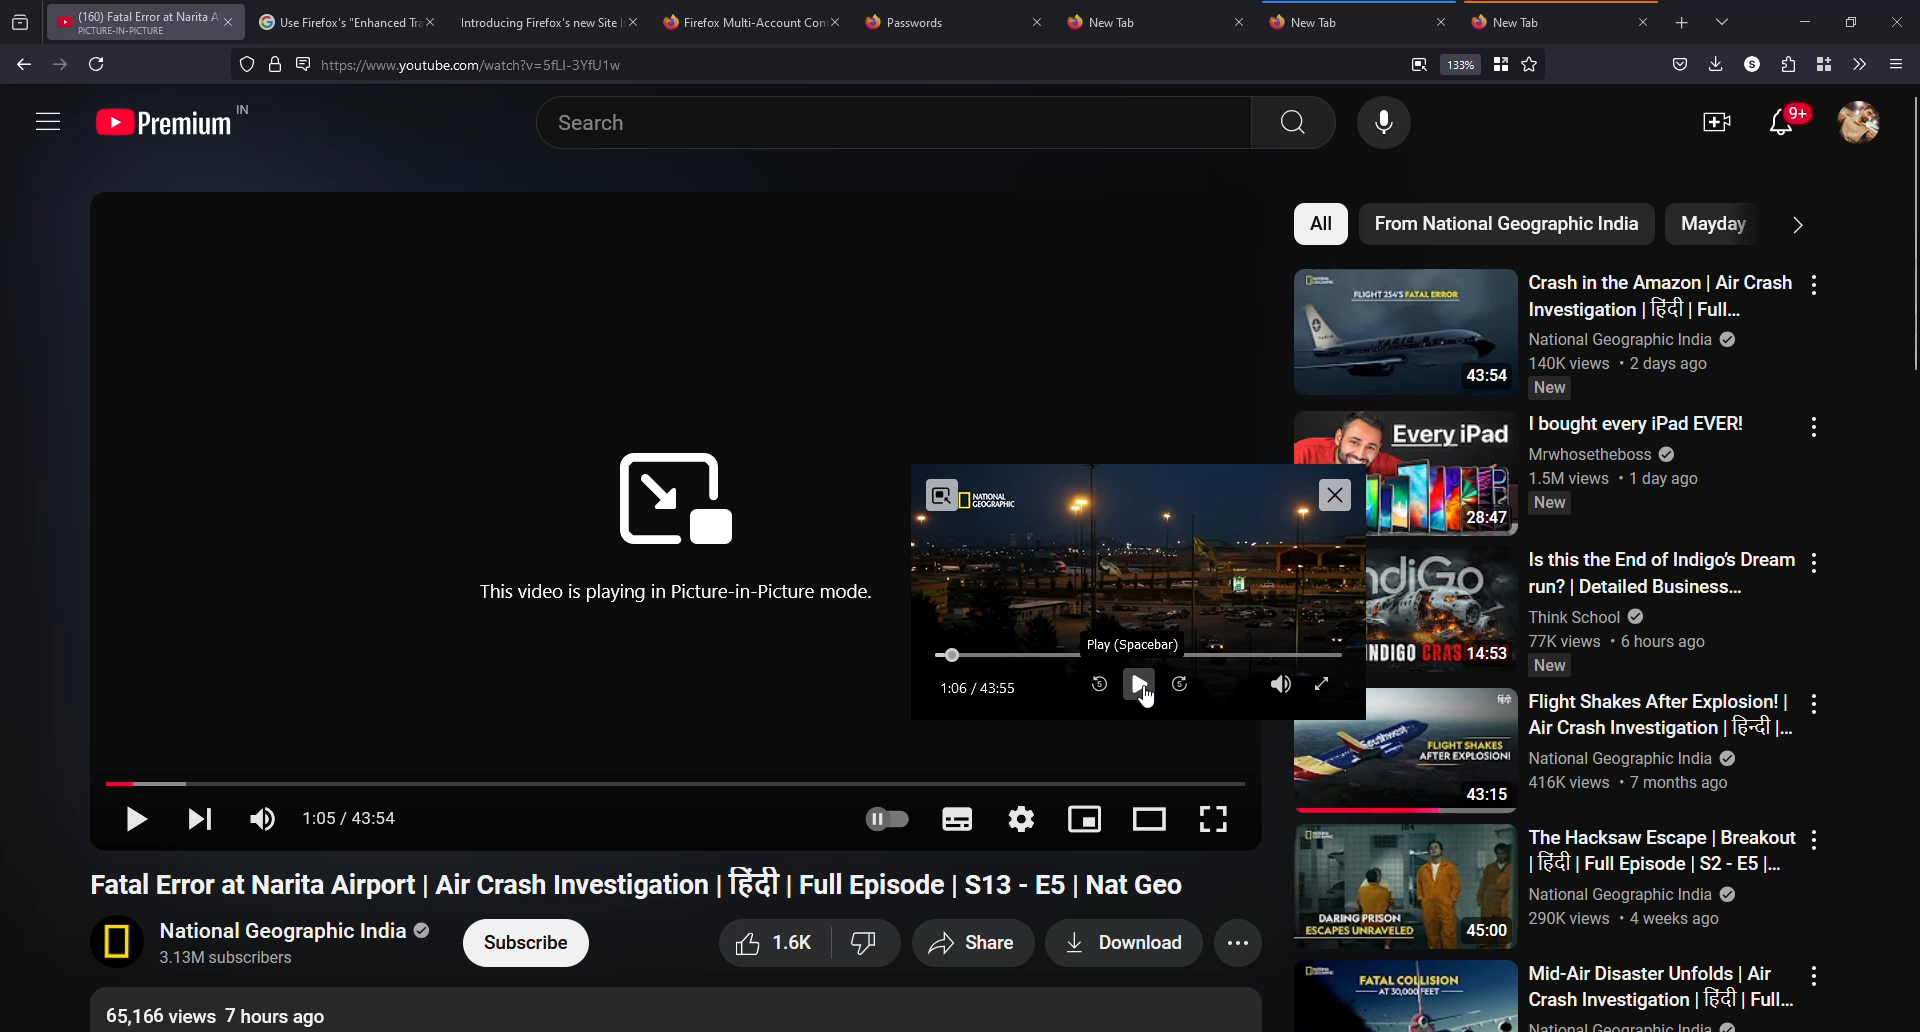 The height and width of the screenshot is (1032, 1920). What do you see at coordinates (634, 21) in the screenshot?
I see `close` at bounding box center [634, 21].